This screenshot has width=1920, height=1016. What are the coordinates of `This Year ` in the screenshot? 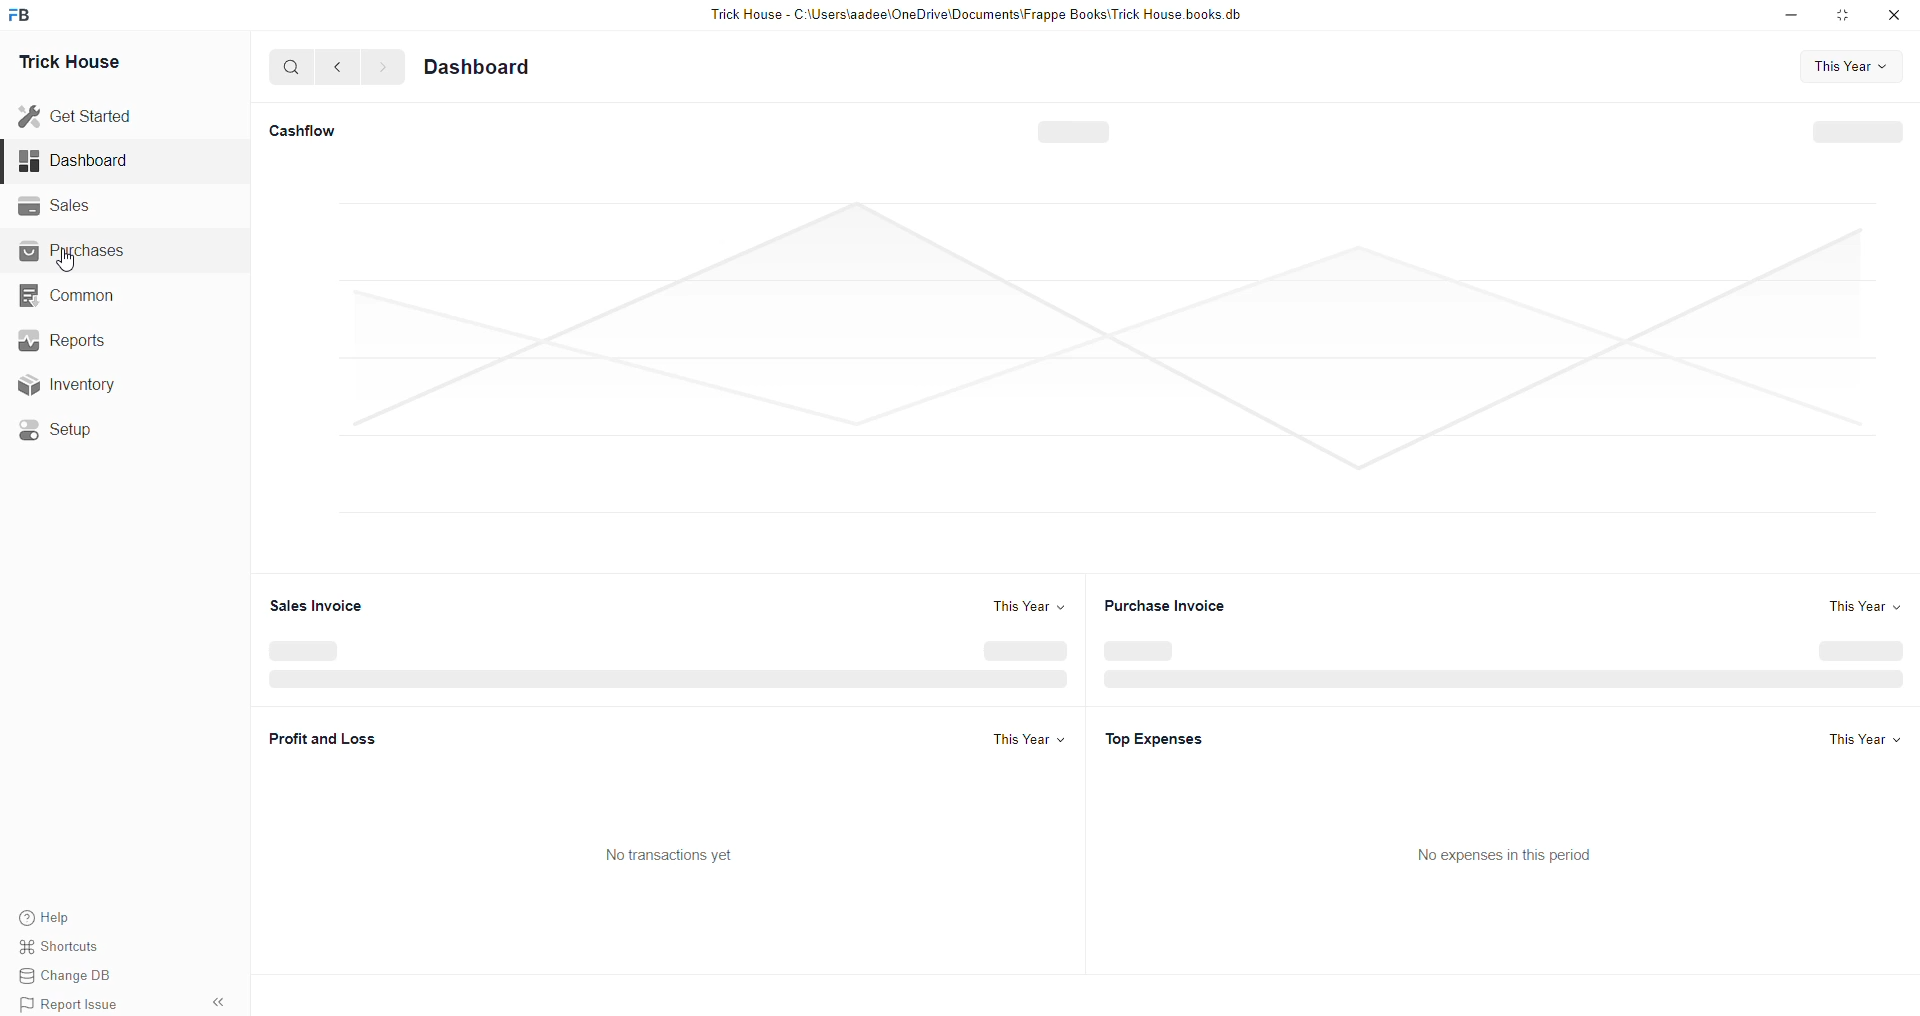 It's located at (1031, 605).